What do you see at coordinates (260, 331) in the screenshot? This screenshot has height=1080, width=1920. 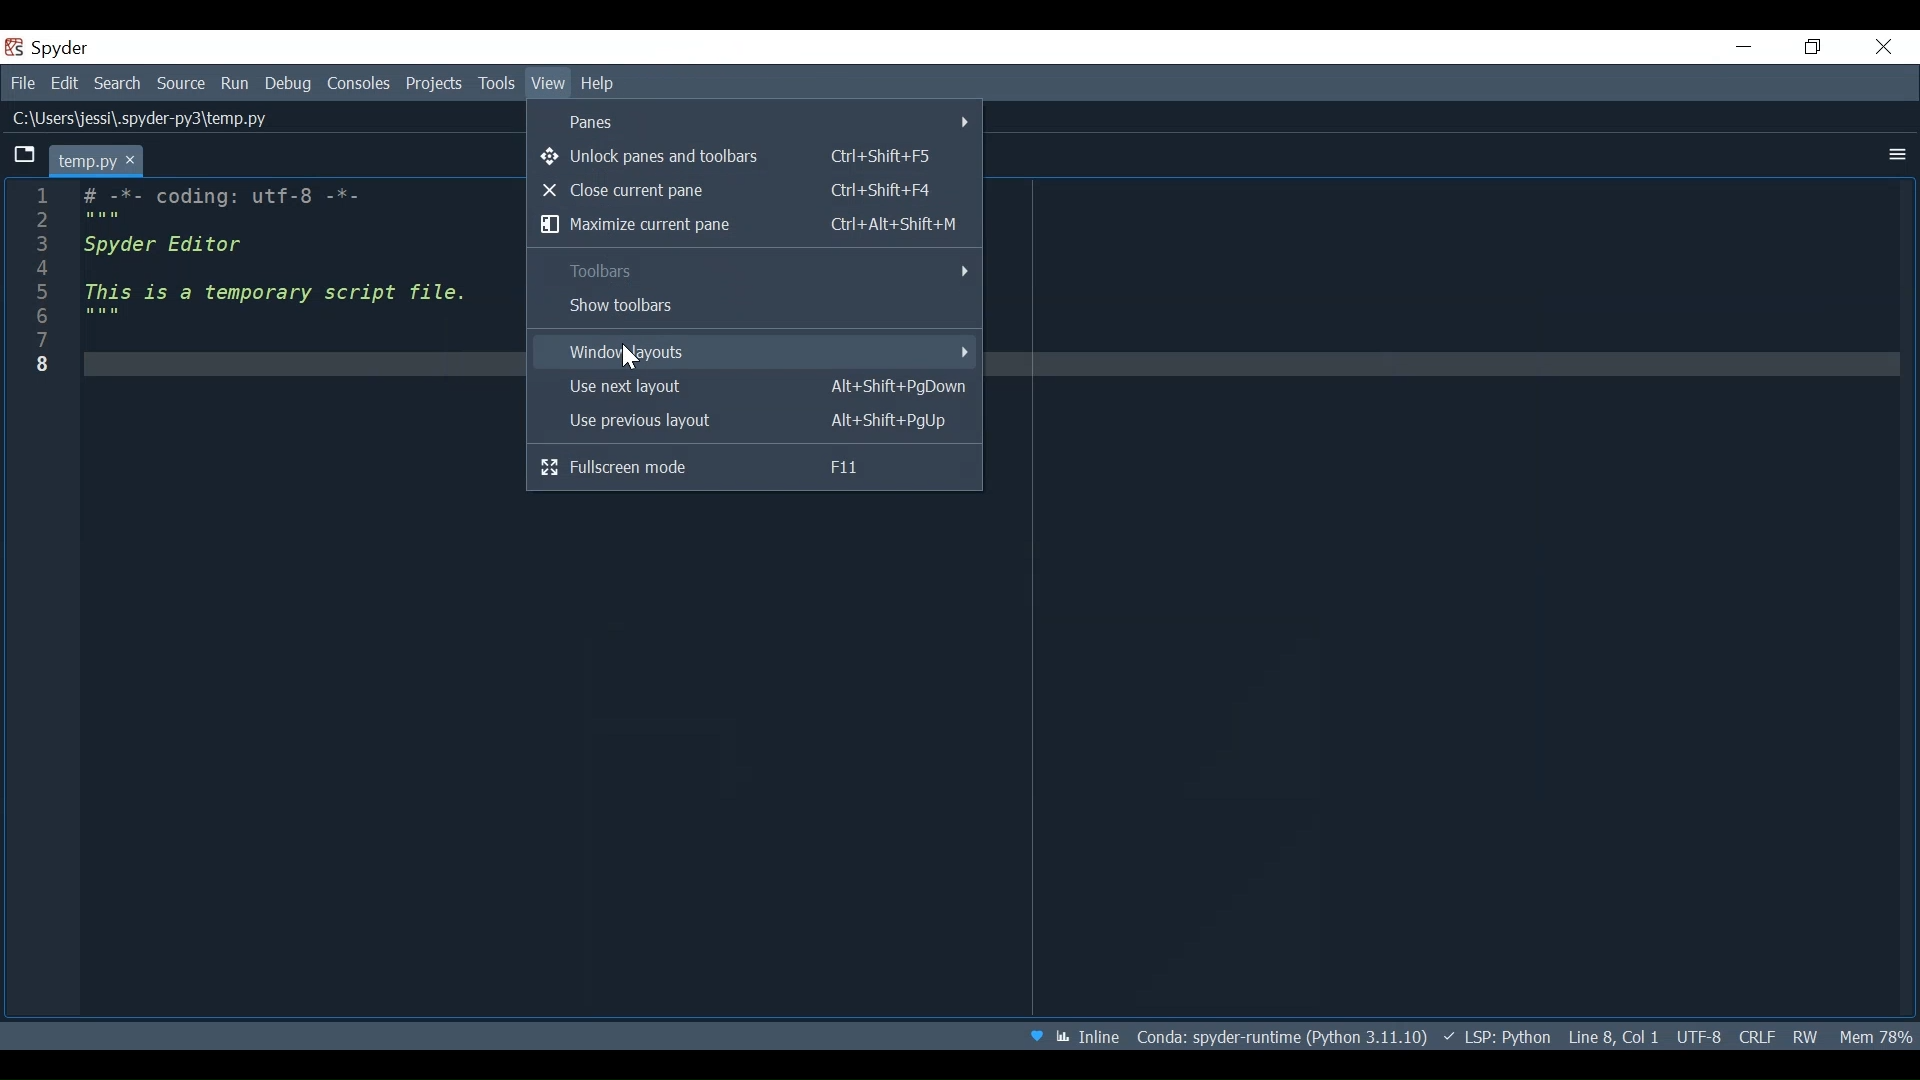 I see `Co pire SEE
: Spyder Editor

5 This is a temporary script file.

7

8` at bounding box center [260, 331].